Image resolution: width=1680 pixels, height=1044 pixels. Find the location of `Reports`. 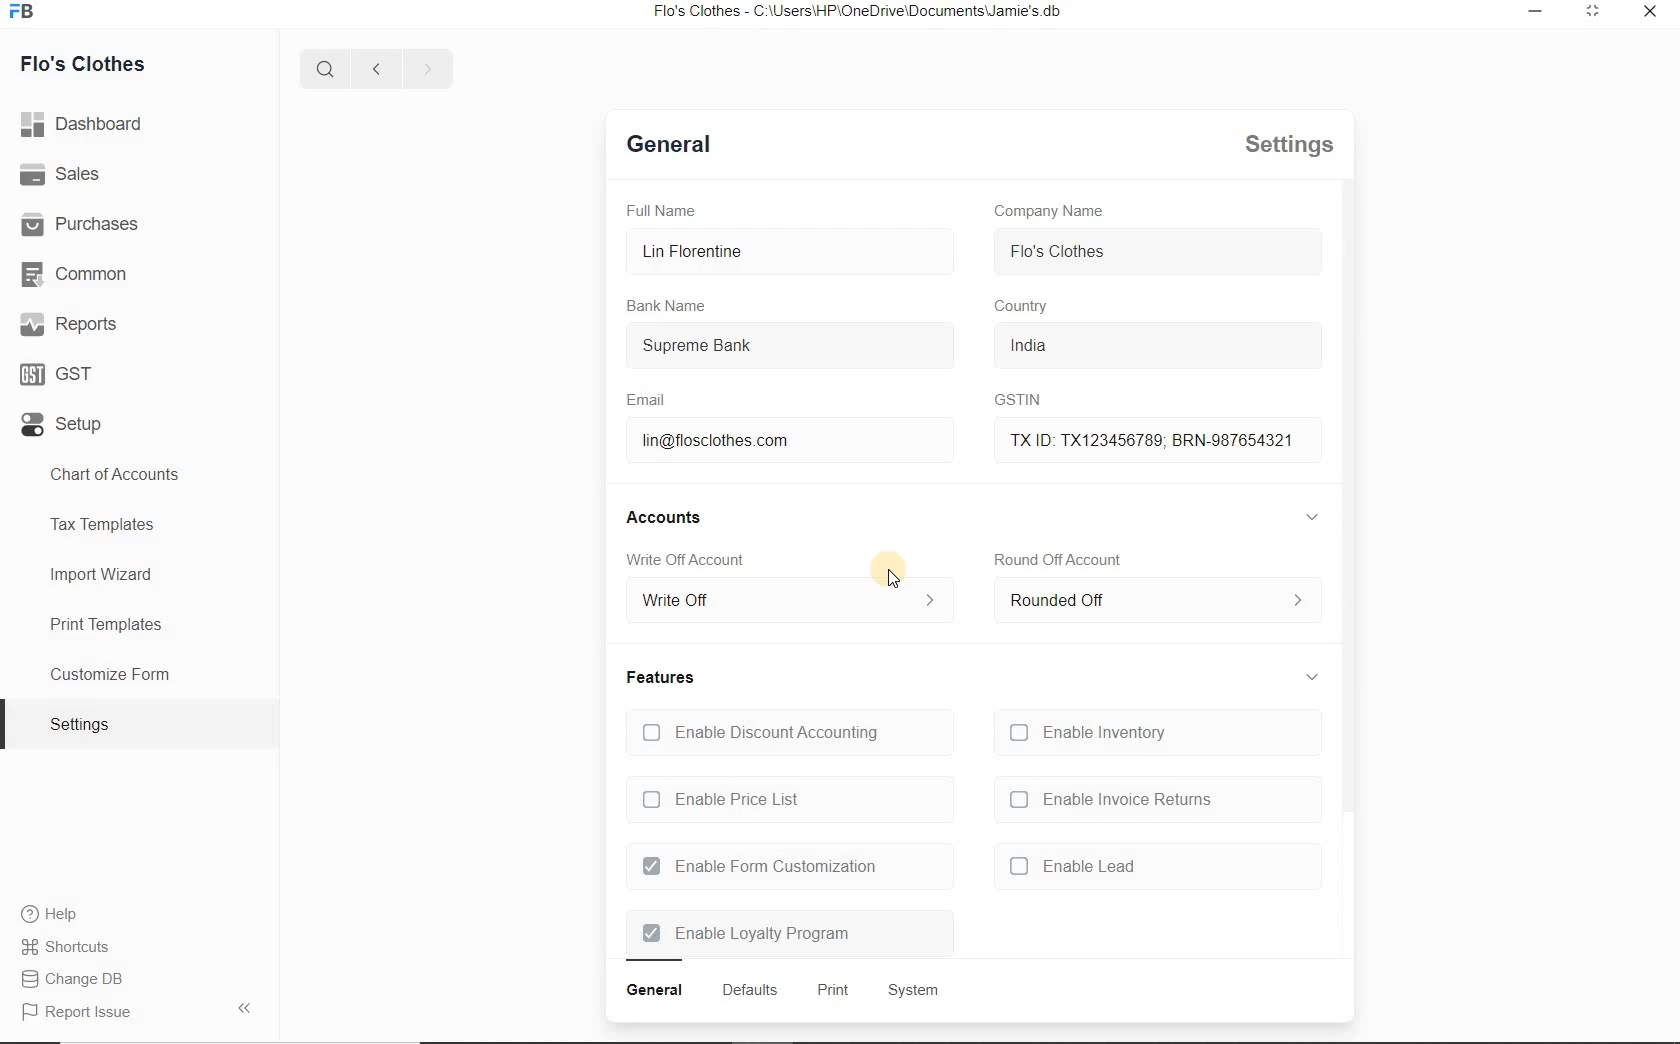

Reports is located at coordinates (67, 323).